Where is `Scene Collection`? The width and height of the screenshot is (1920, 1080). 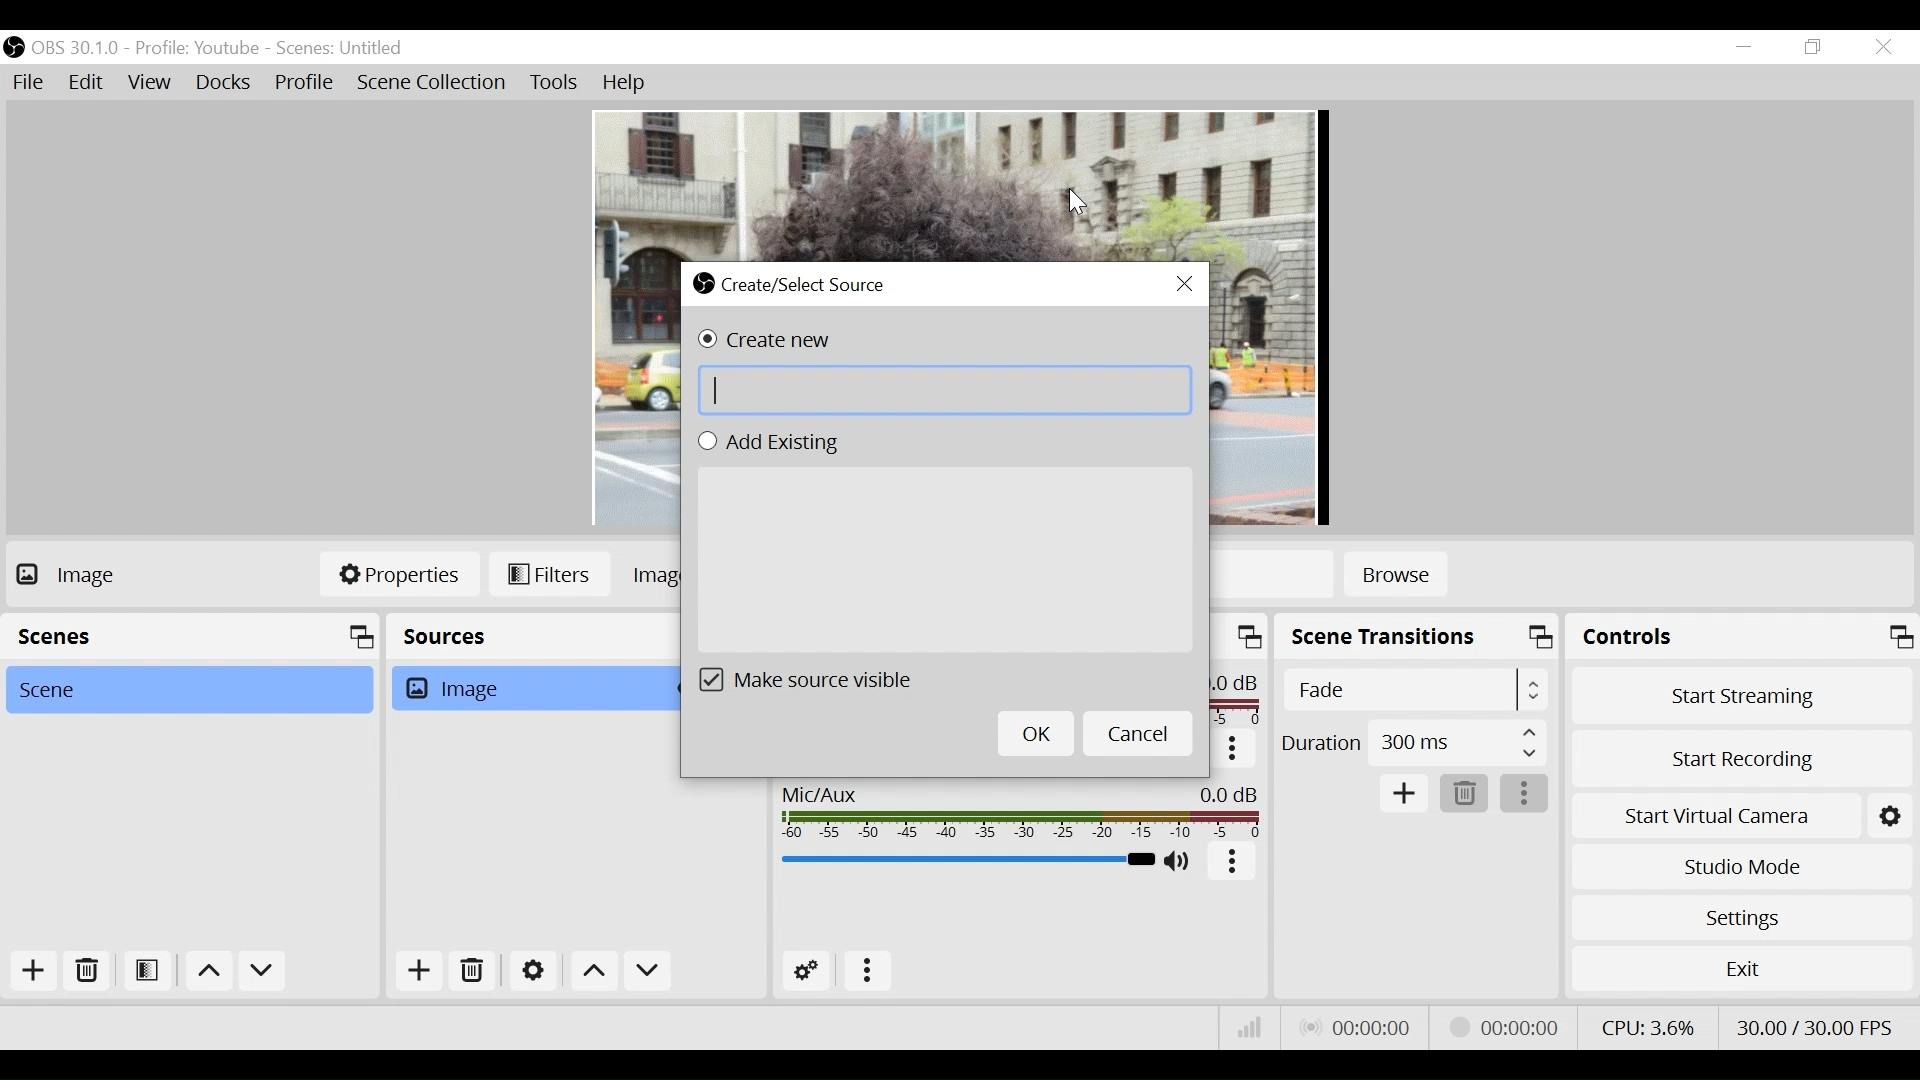 Scene Collection is located at coordinates (431, 86).